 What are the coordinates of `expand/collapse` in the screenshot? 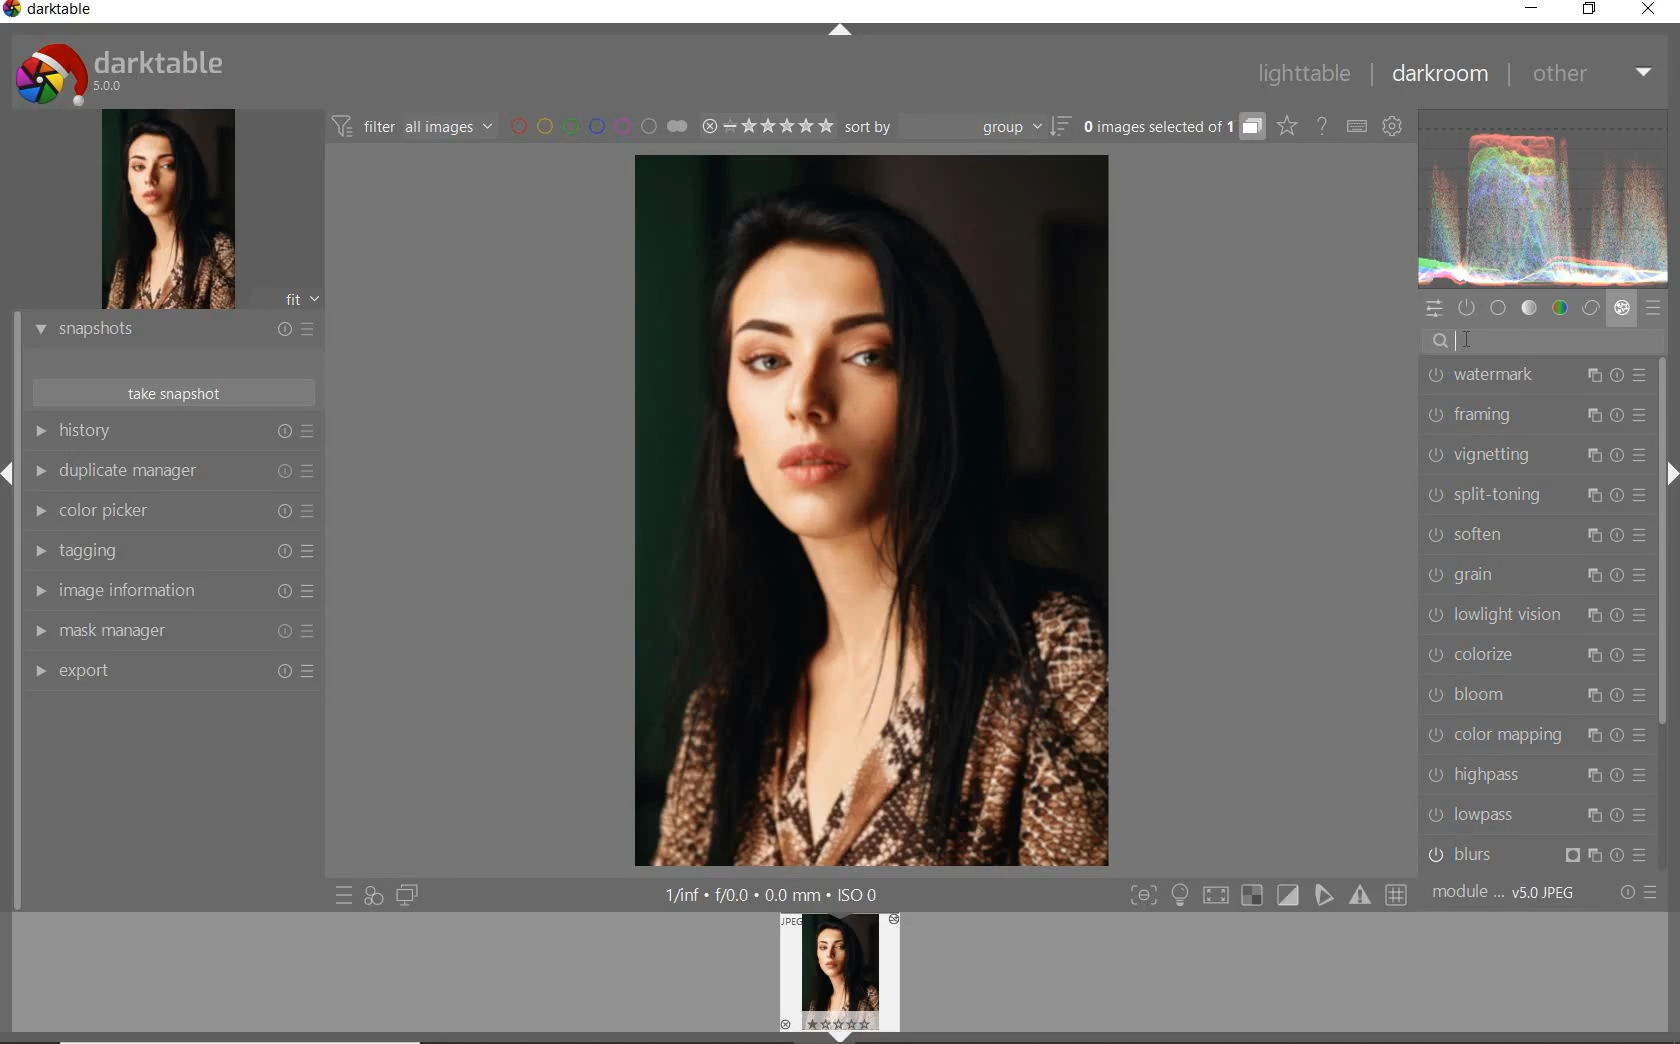 It's located at (842, 31).